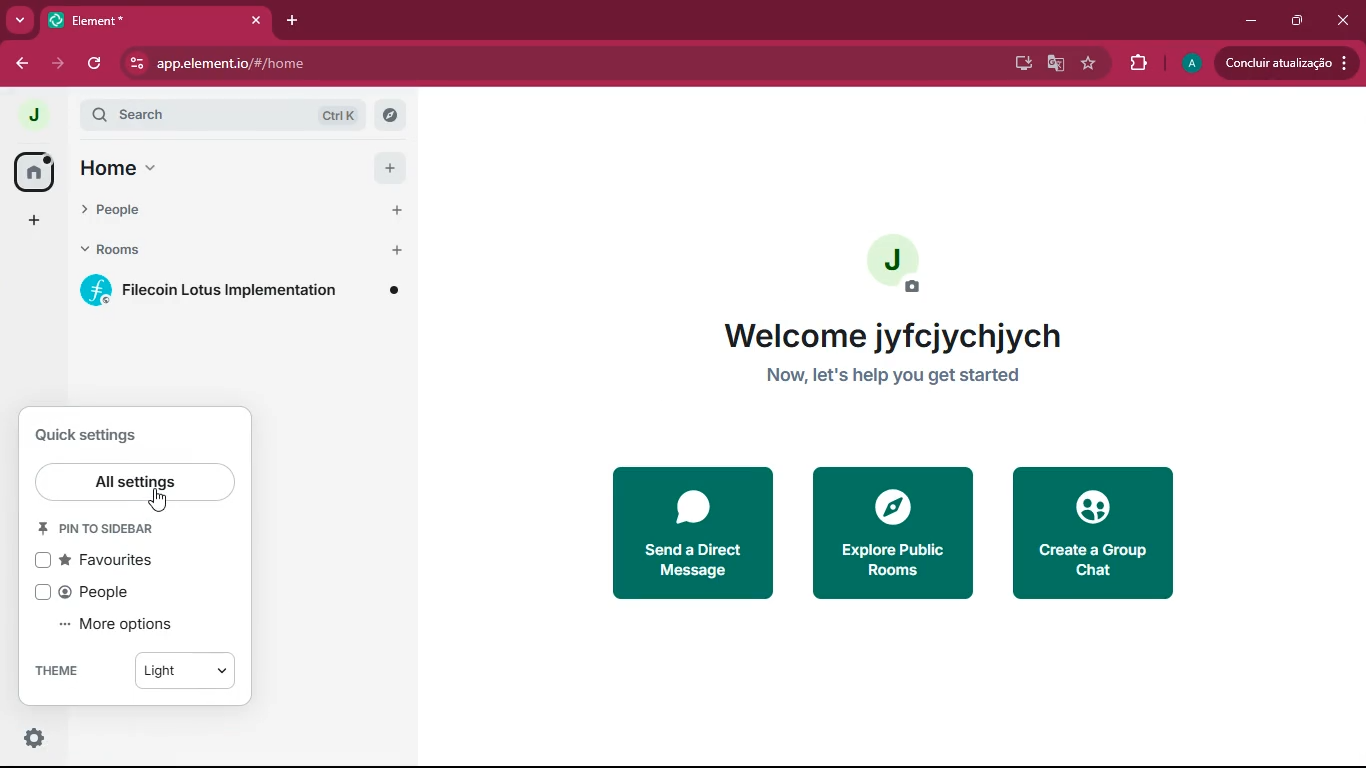  What do you see at coordinates (29, 171) in the screenshot?
I see `home` at bounding box center [29, 171].